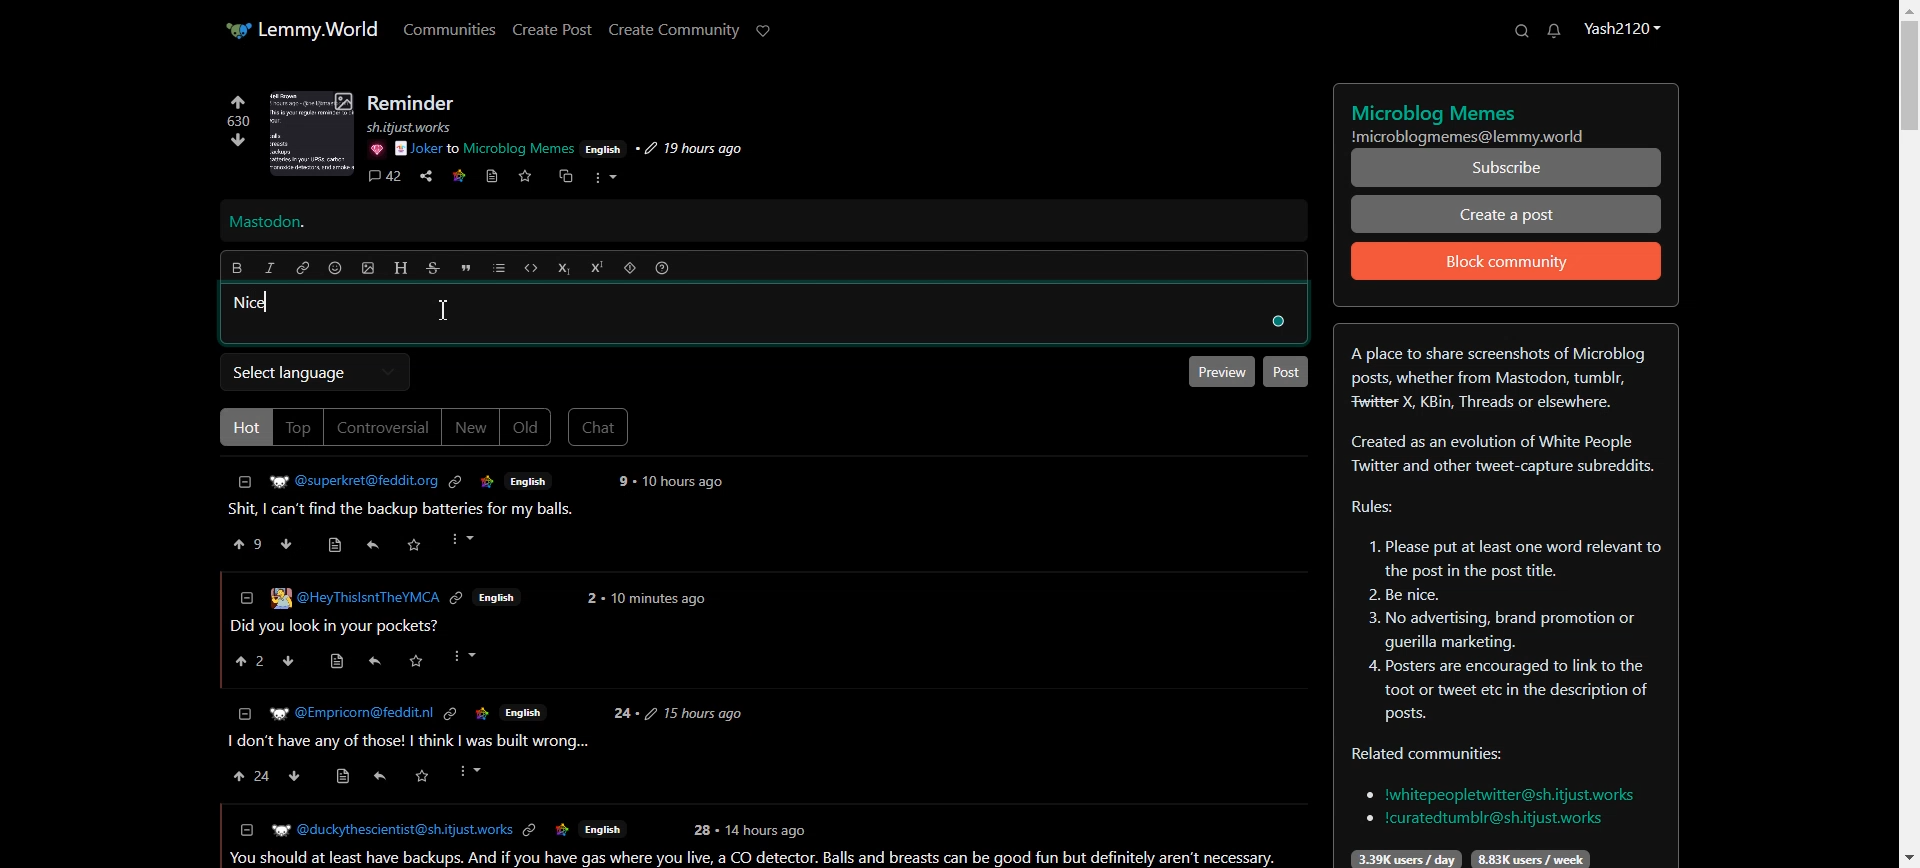 The width and height of the screenshot is (1920, 868). What do you see at coordinates (529, 480) in the screenshot?
I see `English` at bounding box center [529, 480].